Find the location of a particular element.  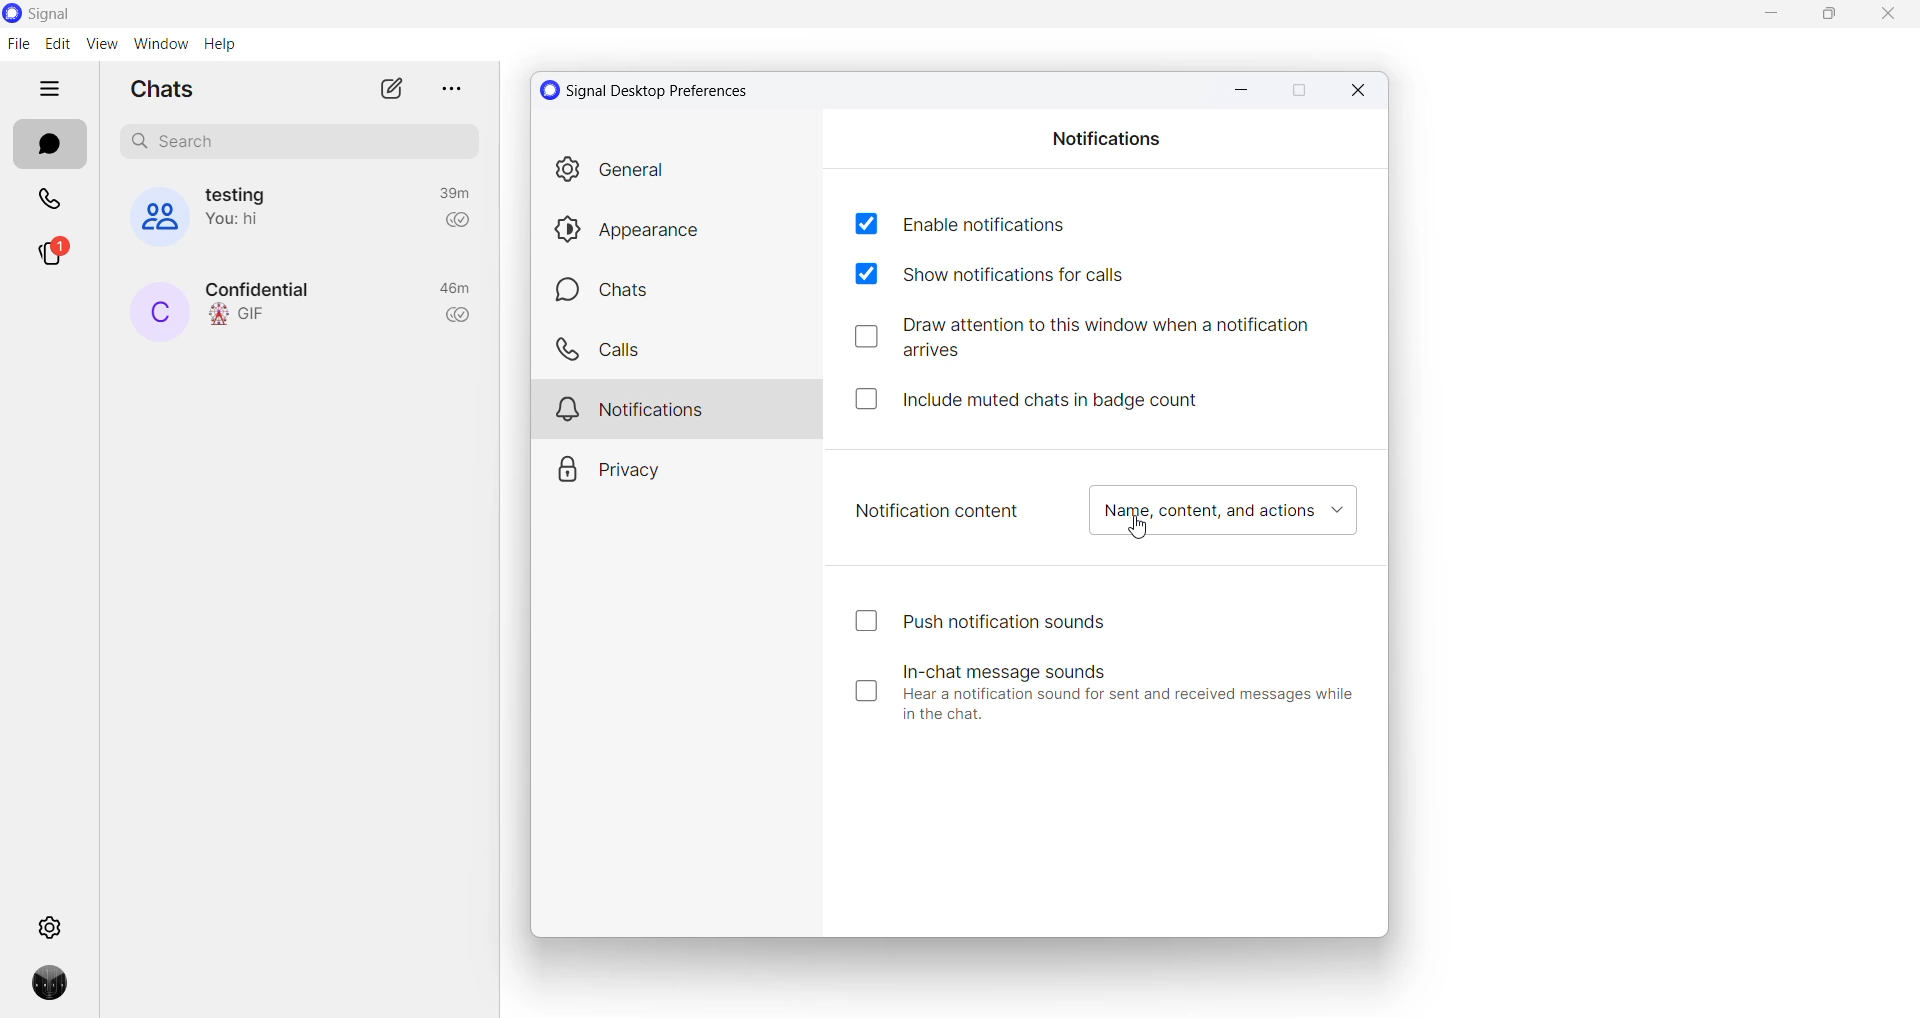

push notification sounds is located at coordinates (985, 621).